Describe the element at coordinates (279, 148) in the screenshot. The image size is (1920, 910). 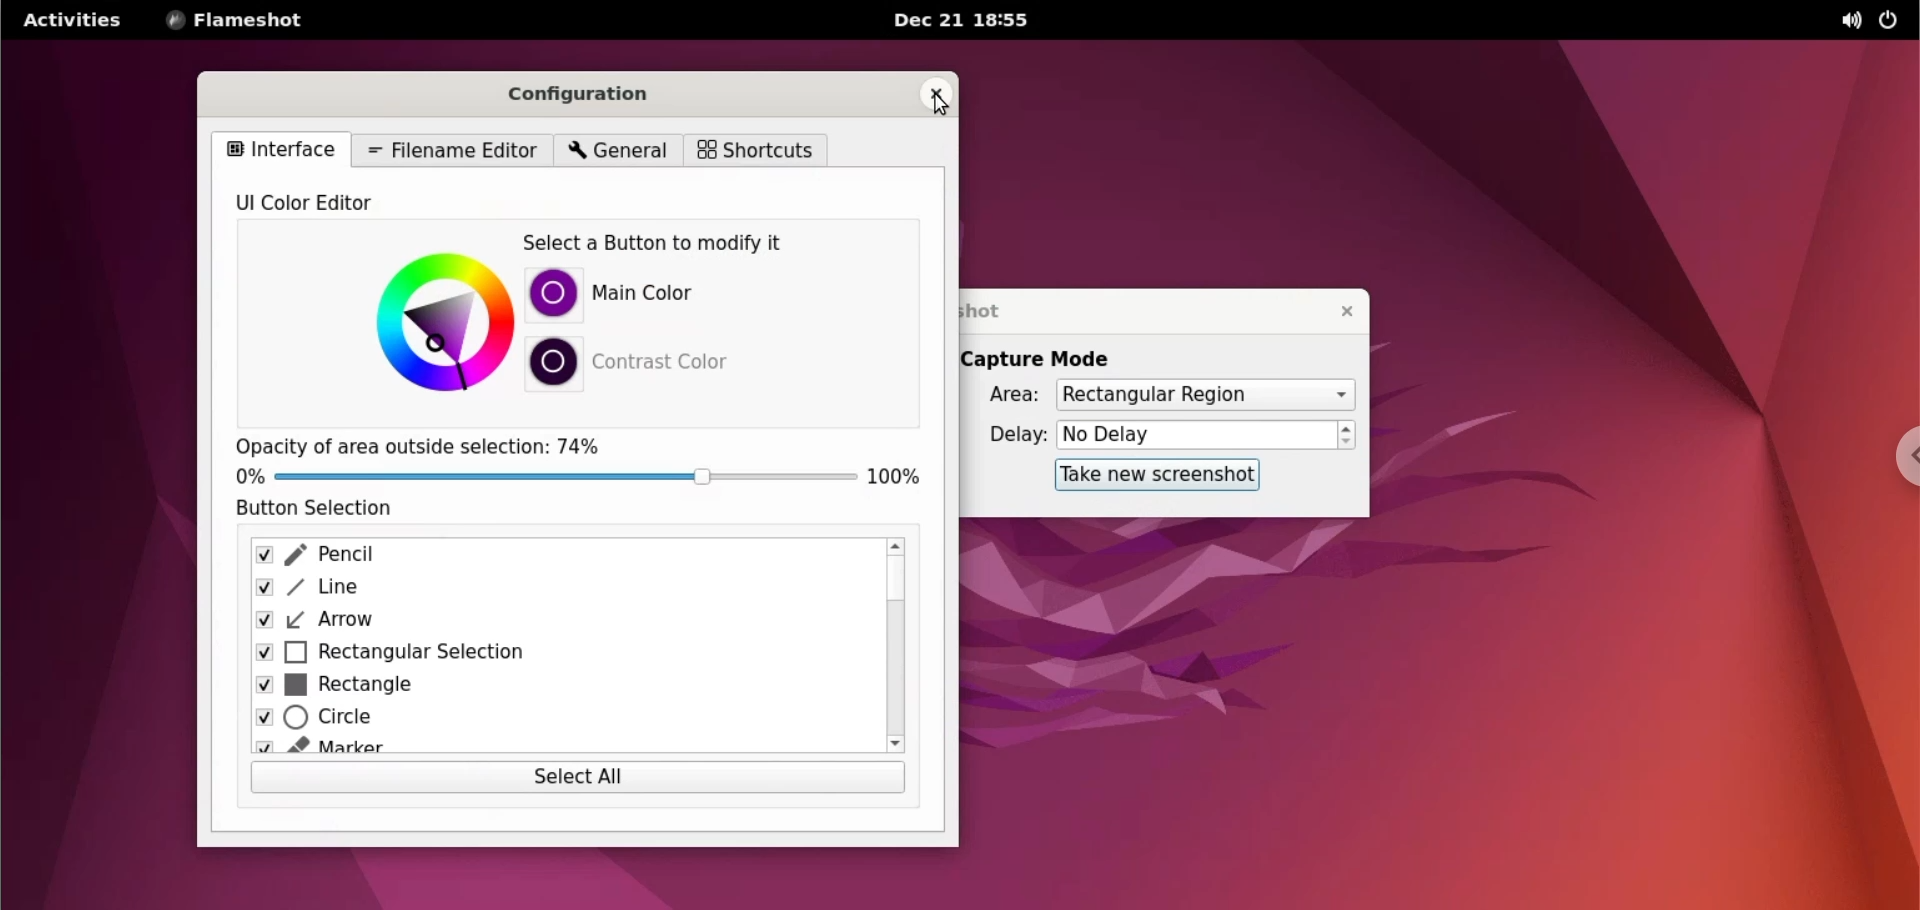
I see `interface ` at that location.